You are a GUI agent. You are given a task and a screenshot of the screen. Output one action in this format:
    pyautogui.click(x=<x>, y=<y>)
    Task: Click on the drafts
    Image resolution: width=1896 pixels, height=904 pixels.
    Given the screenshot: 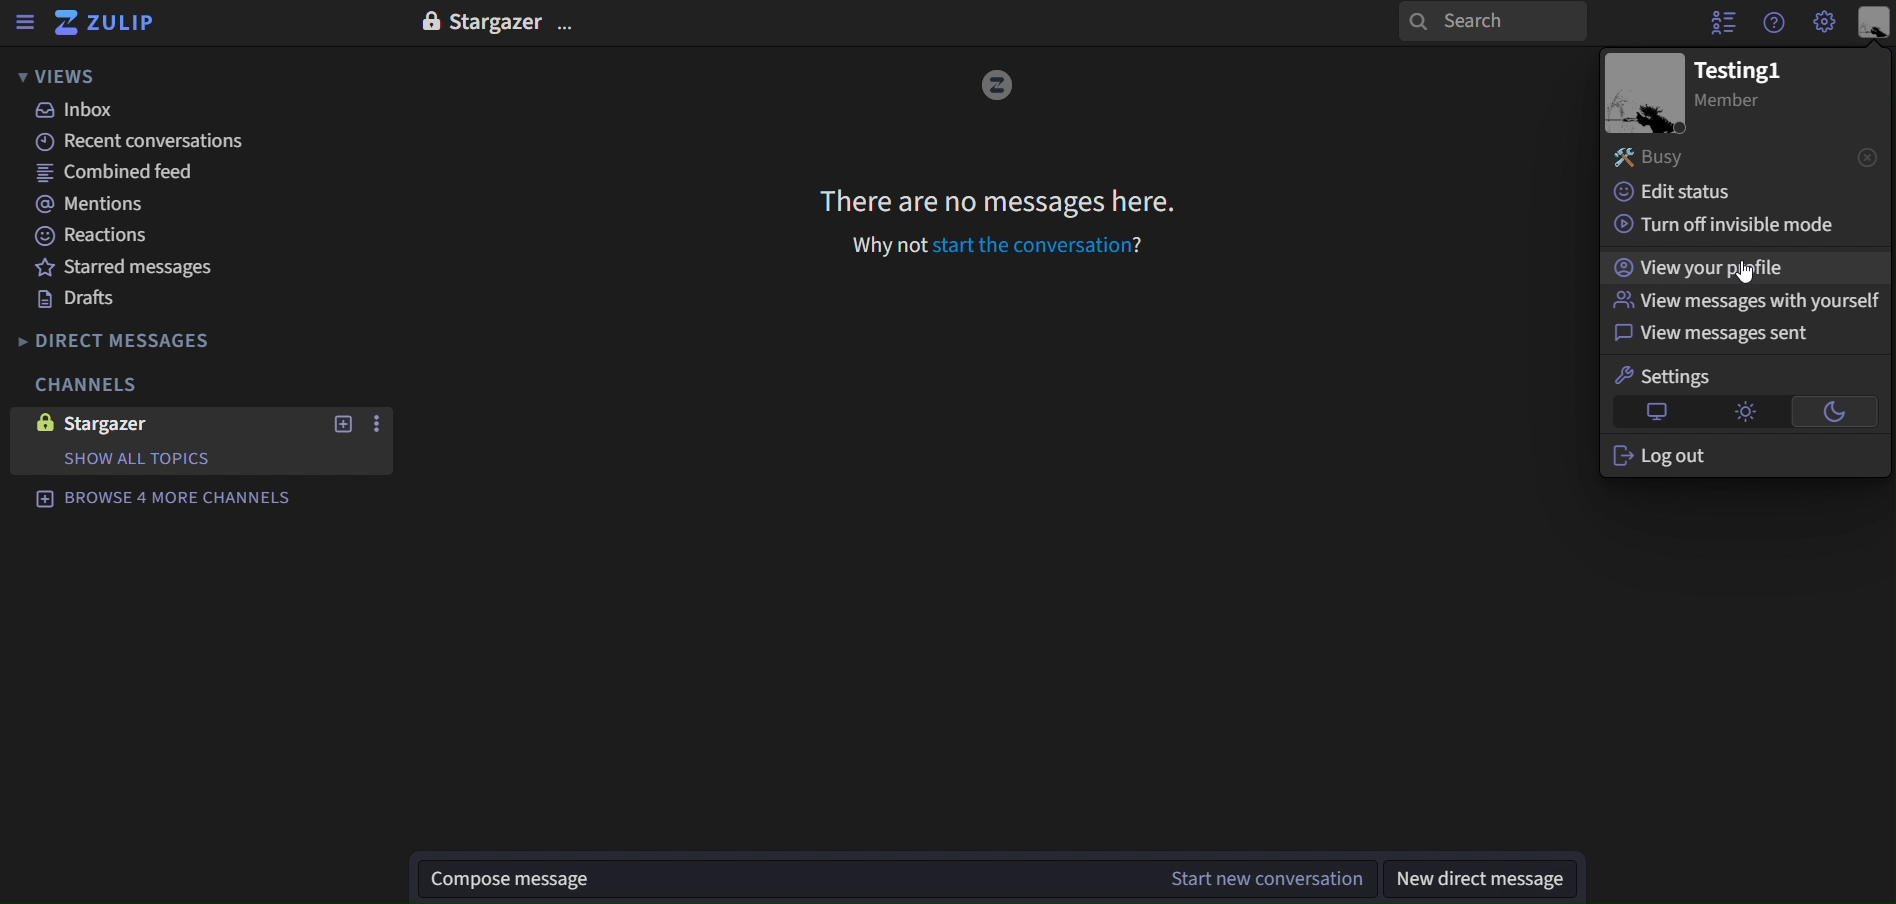 What is the action you would take?
    pyautogui.click(x=79, y=300)
    